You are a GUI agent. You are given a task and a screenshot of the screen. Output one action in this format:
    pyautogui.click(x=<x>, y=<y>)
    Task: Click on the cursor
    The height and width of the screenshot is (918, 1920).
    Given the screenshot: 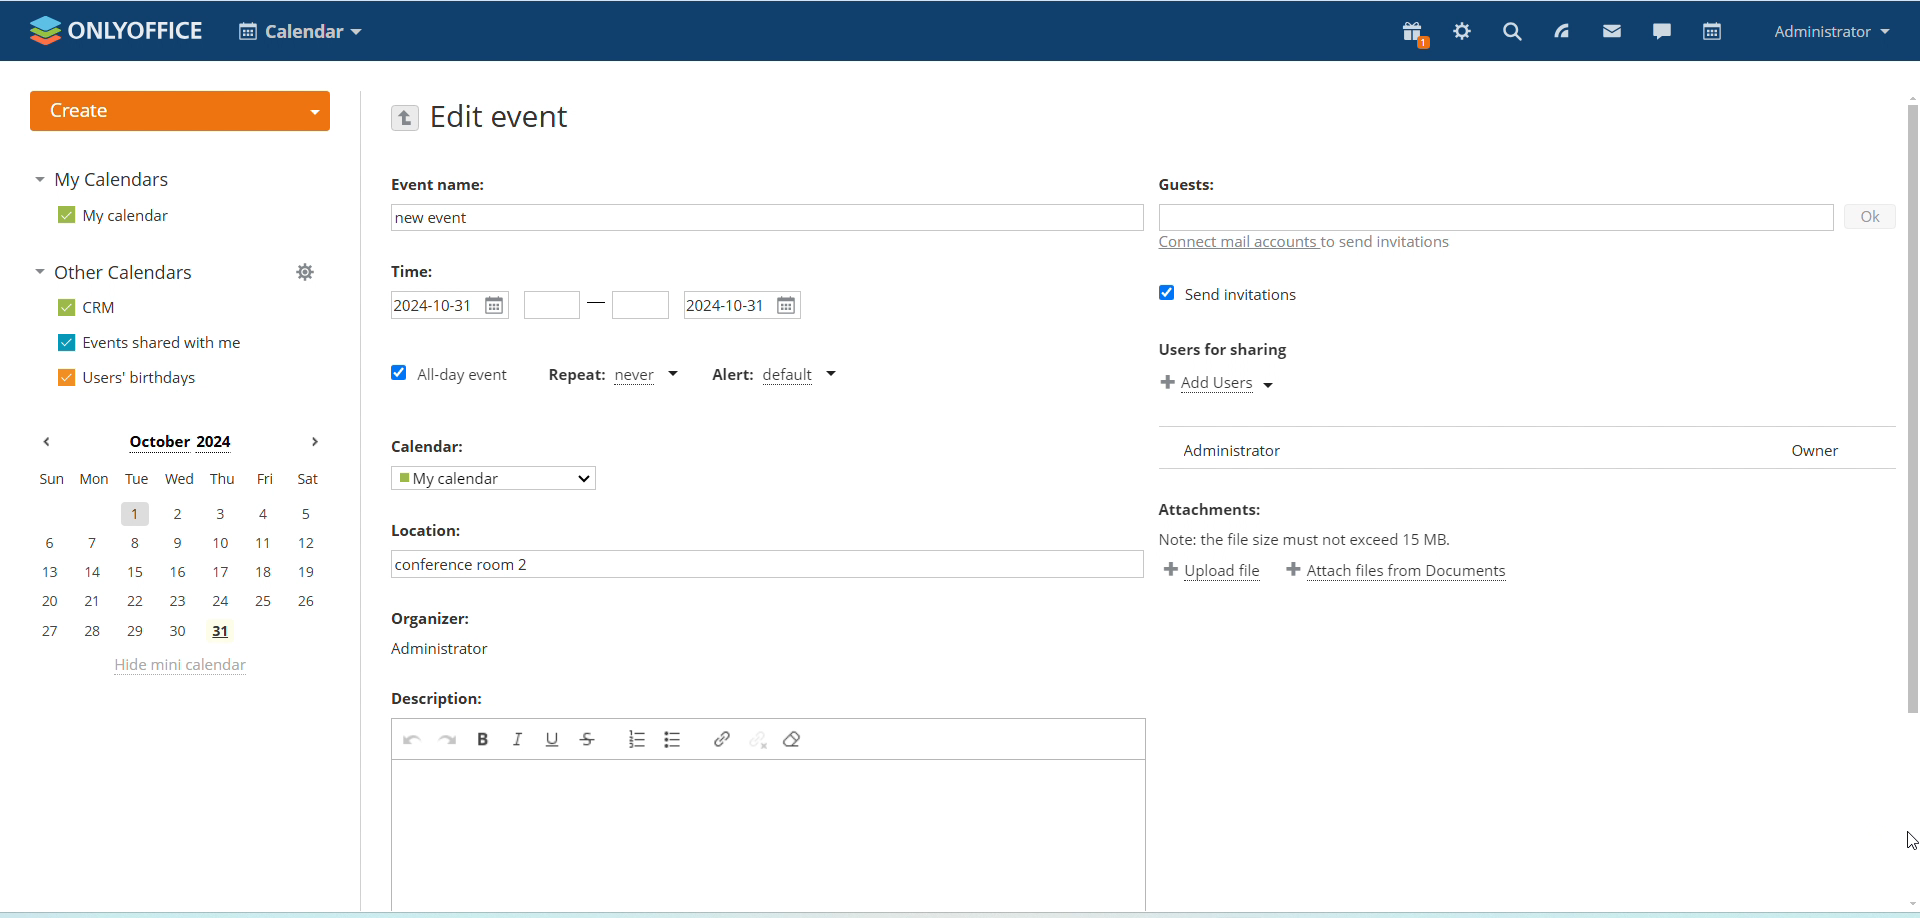 What is the action you would take?
    pyautogui.click(x=1912, y=839)
    